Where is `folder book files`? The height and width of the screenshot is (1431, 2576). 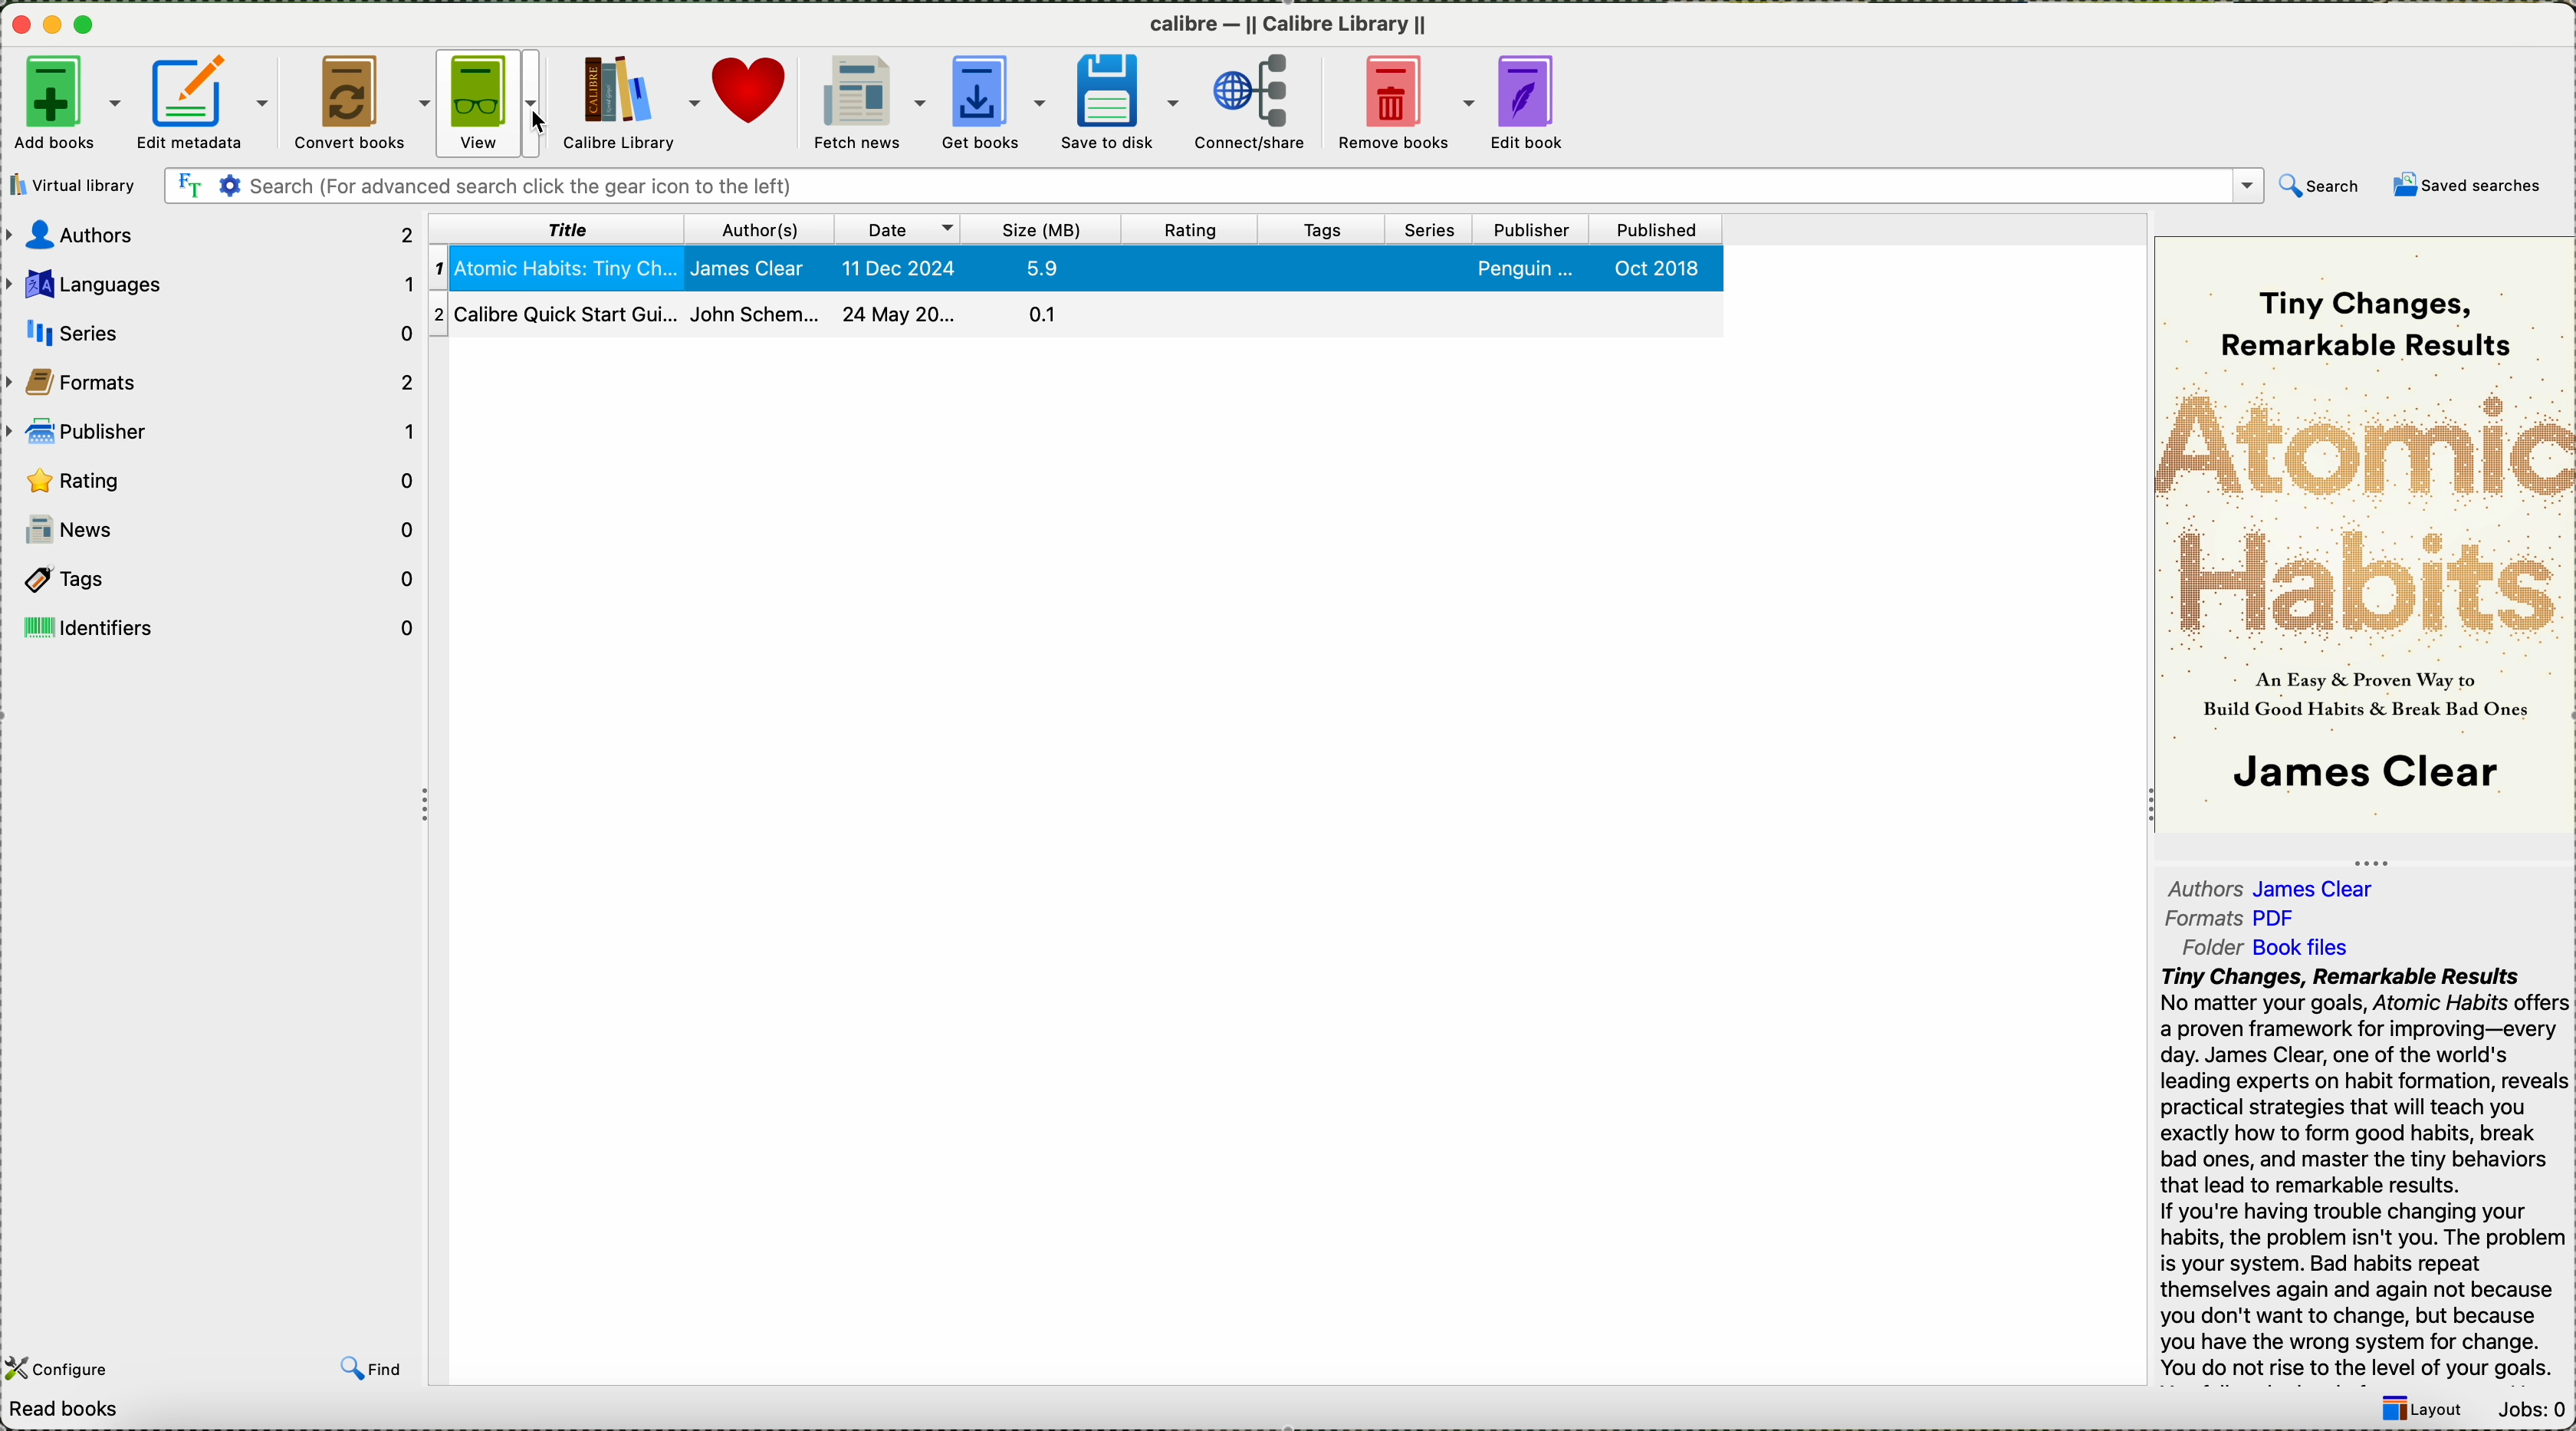
folder book files is located at coordinates (2259, 947).